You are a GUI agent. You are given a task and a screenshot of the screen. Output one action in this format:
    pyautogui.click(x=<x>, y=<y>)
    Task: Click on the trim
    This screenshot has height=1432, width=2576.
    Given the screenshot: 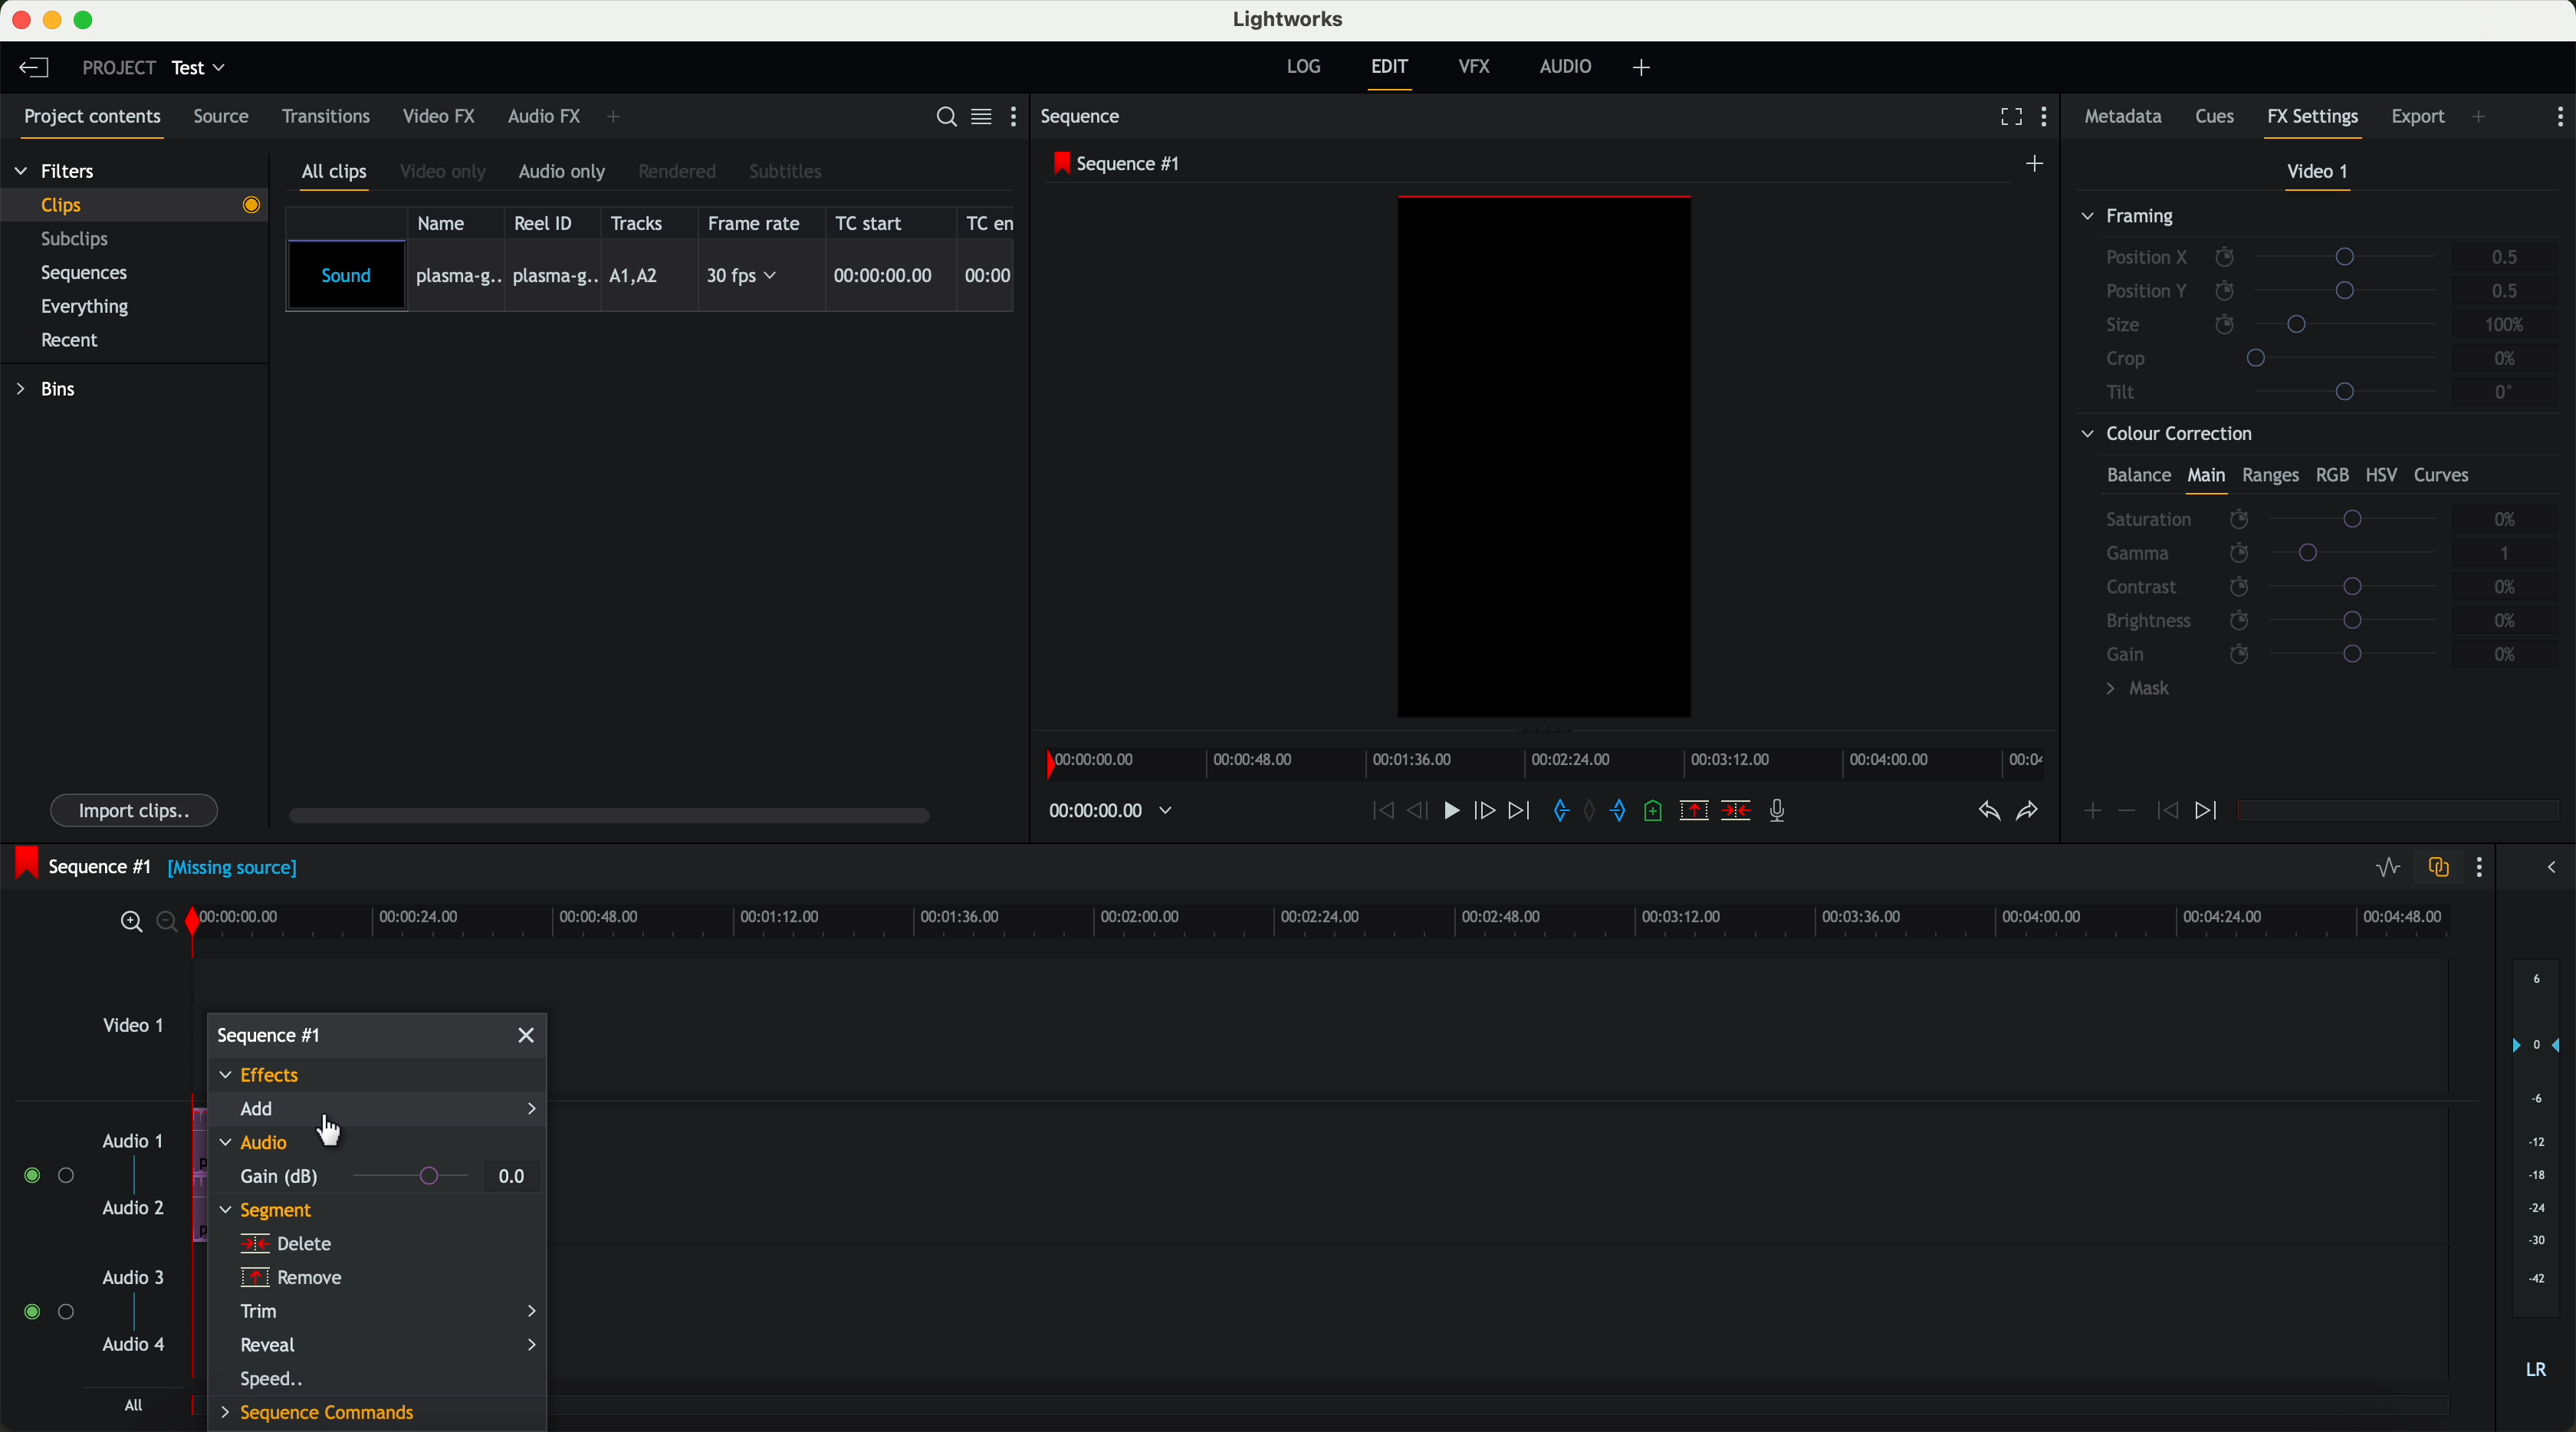 What is the action you would take?
    pyautogui.click(x=389, y=1312)
    